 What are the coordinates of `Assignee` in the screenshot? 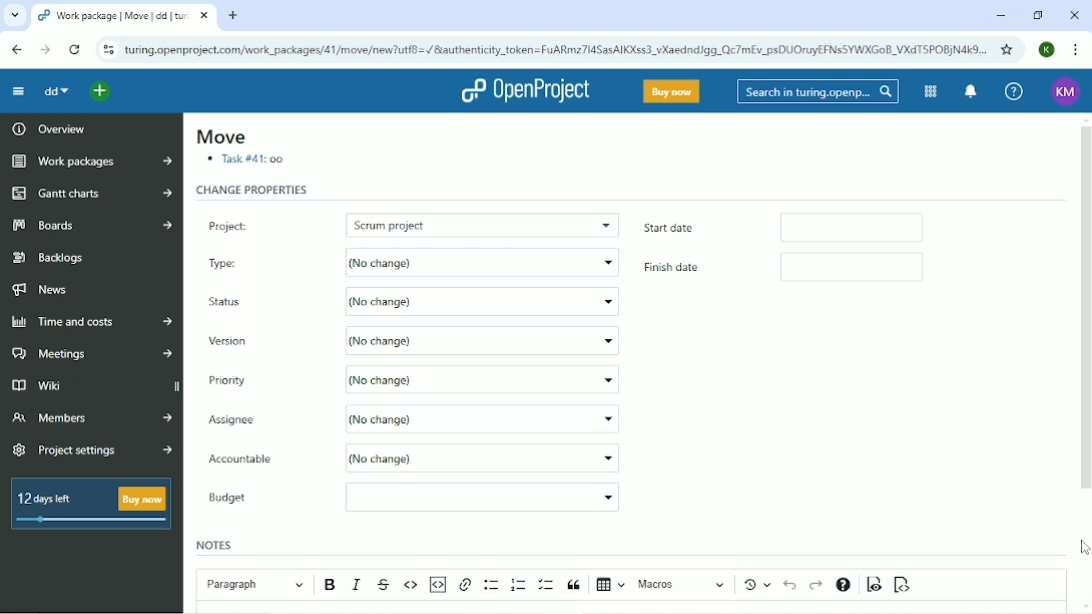 It's located at (265, 419).